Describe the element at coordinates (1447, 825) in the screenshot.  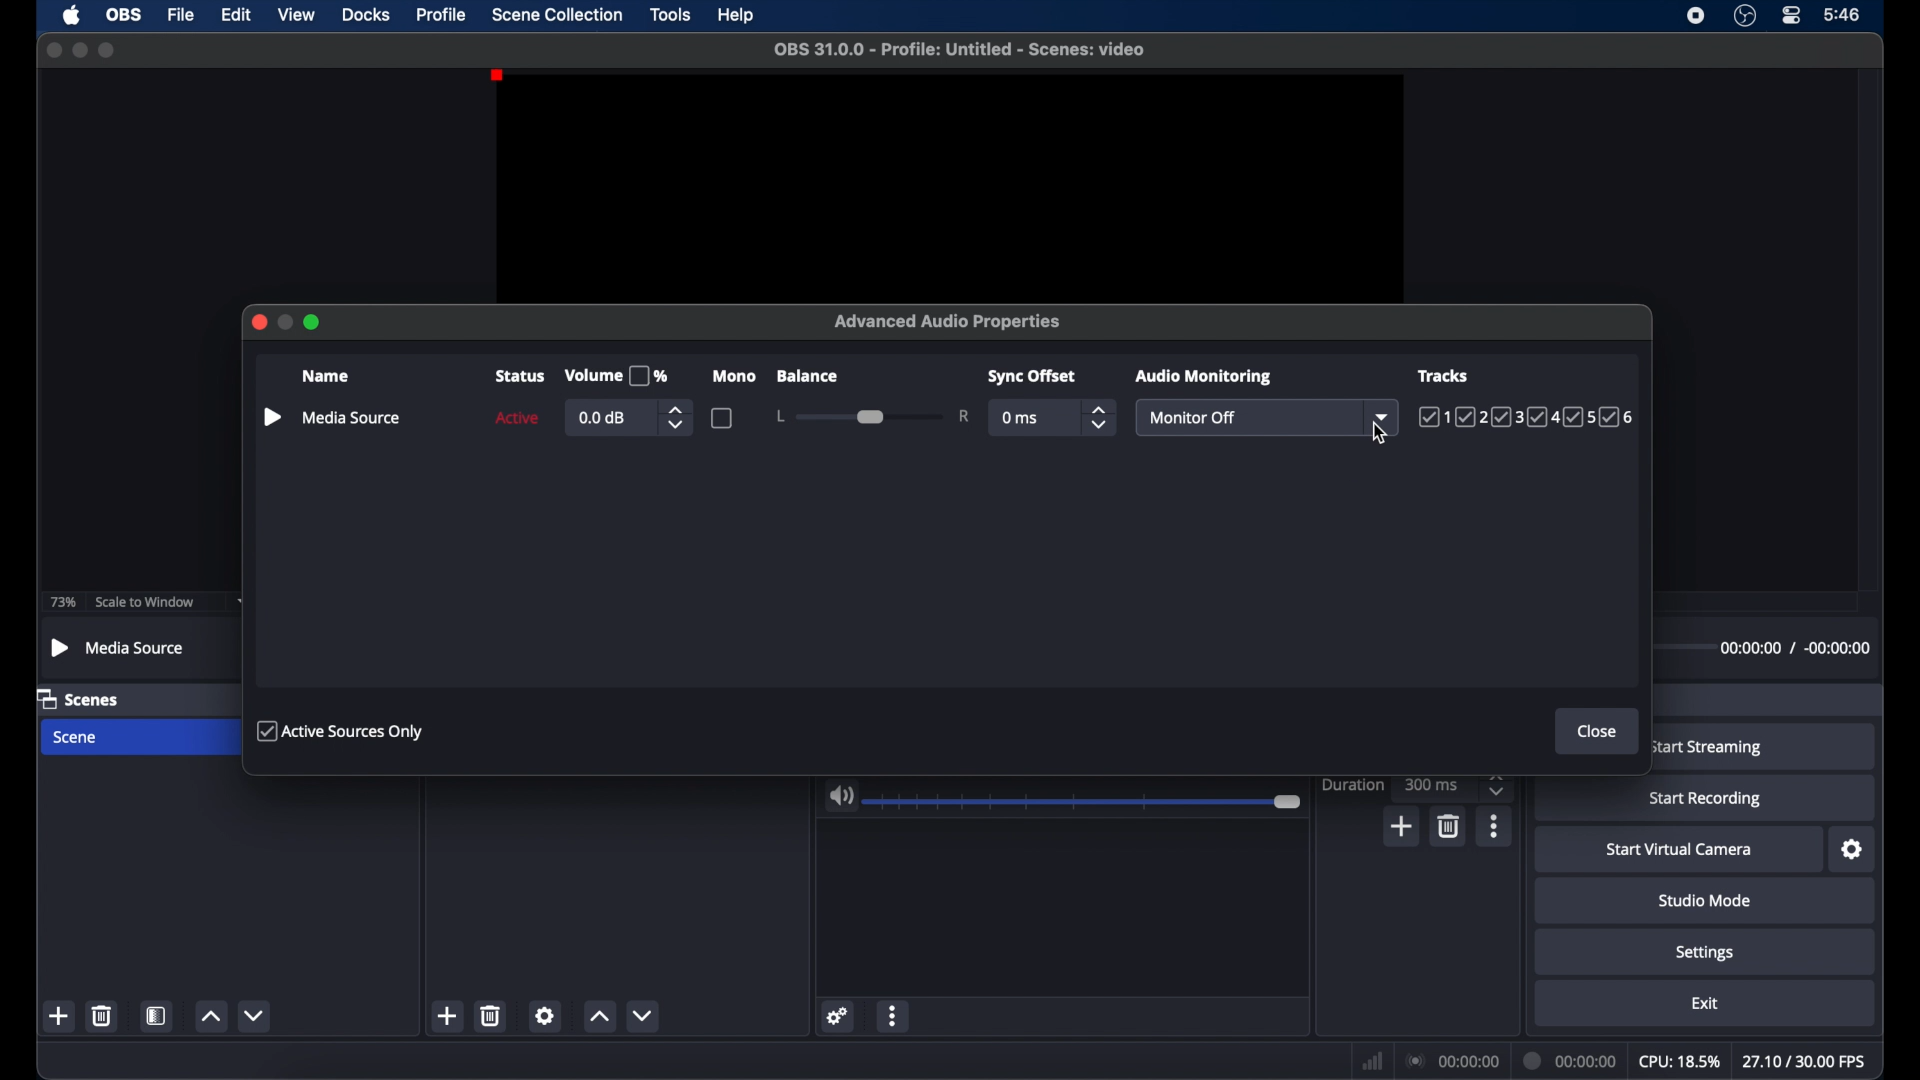
I see `delete` at that location.